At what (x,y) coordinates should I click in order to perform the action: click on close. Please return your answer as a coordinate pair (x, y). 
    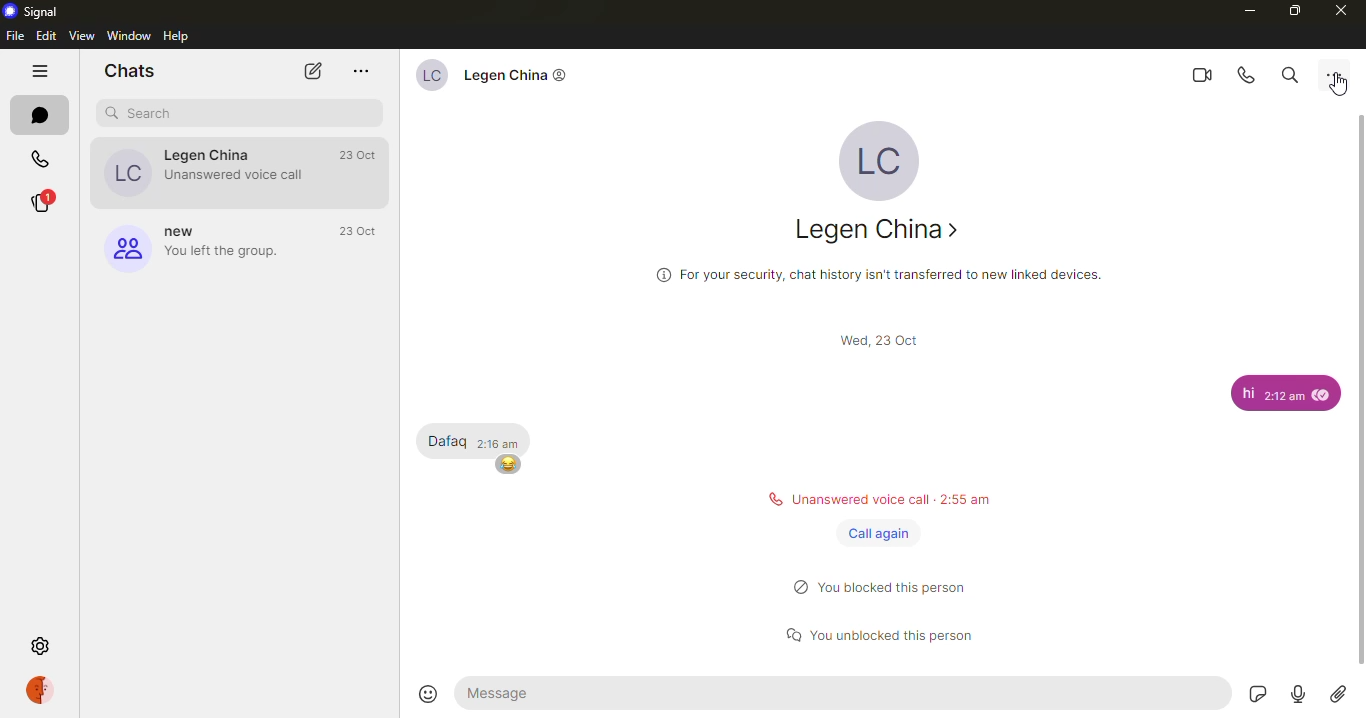
    Looking at the image, I should click on (1337, 9).